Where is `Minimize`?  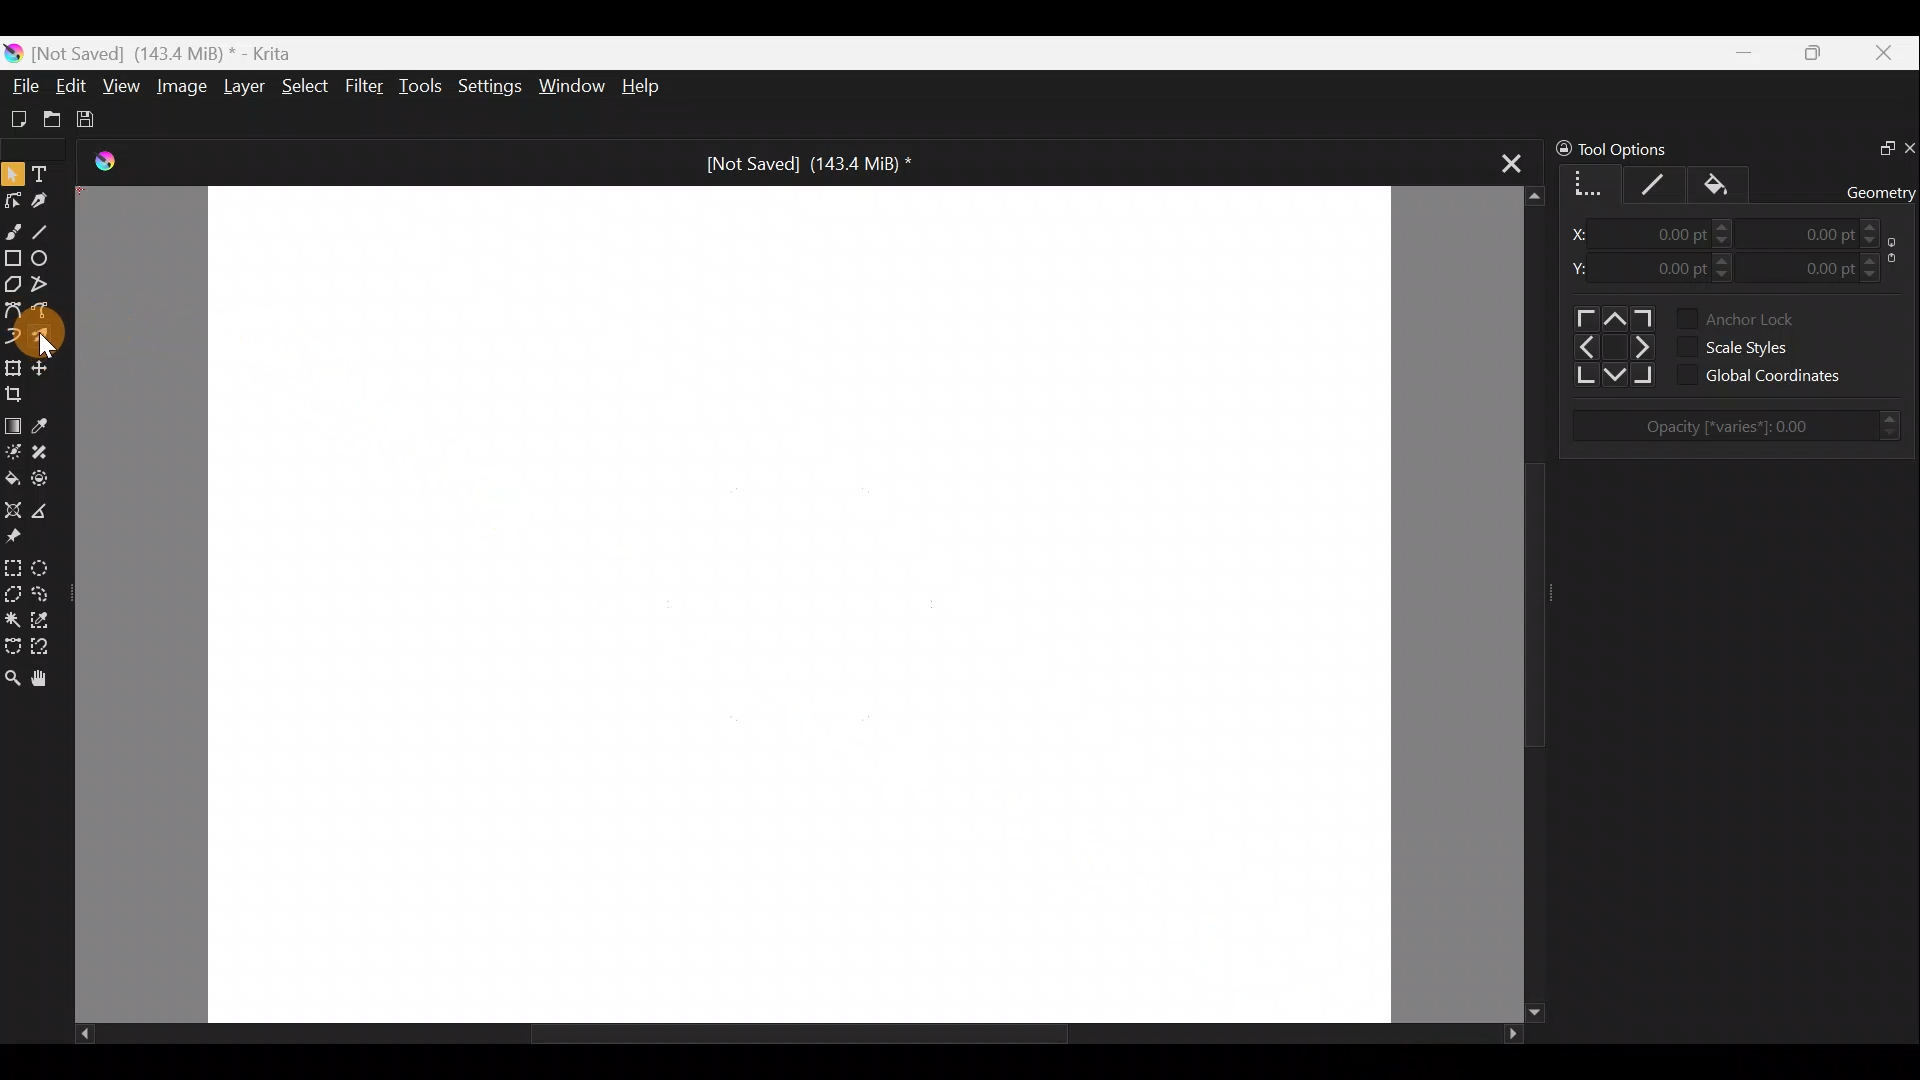
Minimize is located at coordinates (1741, 53).